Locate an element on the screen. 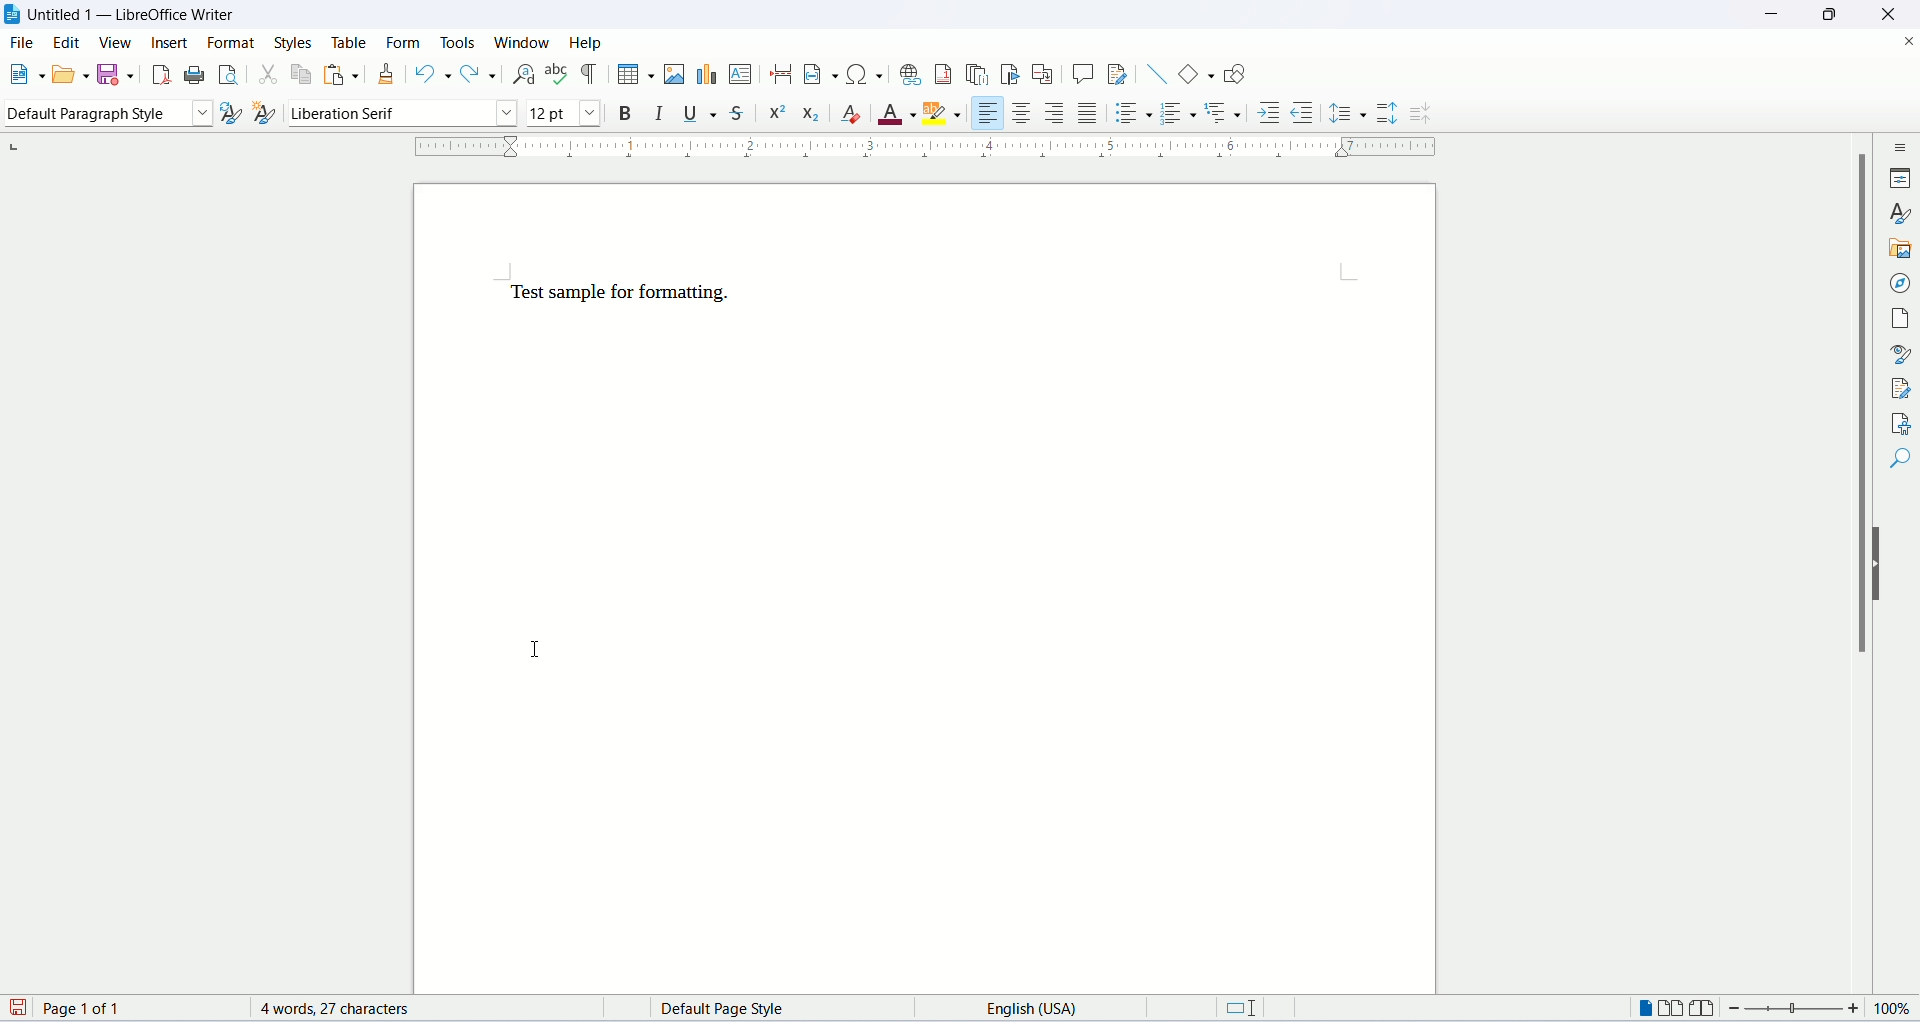 Image resolution: width=1920 pixels, height=1022 pixels. insert chart is located at coordinates (705, 75).